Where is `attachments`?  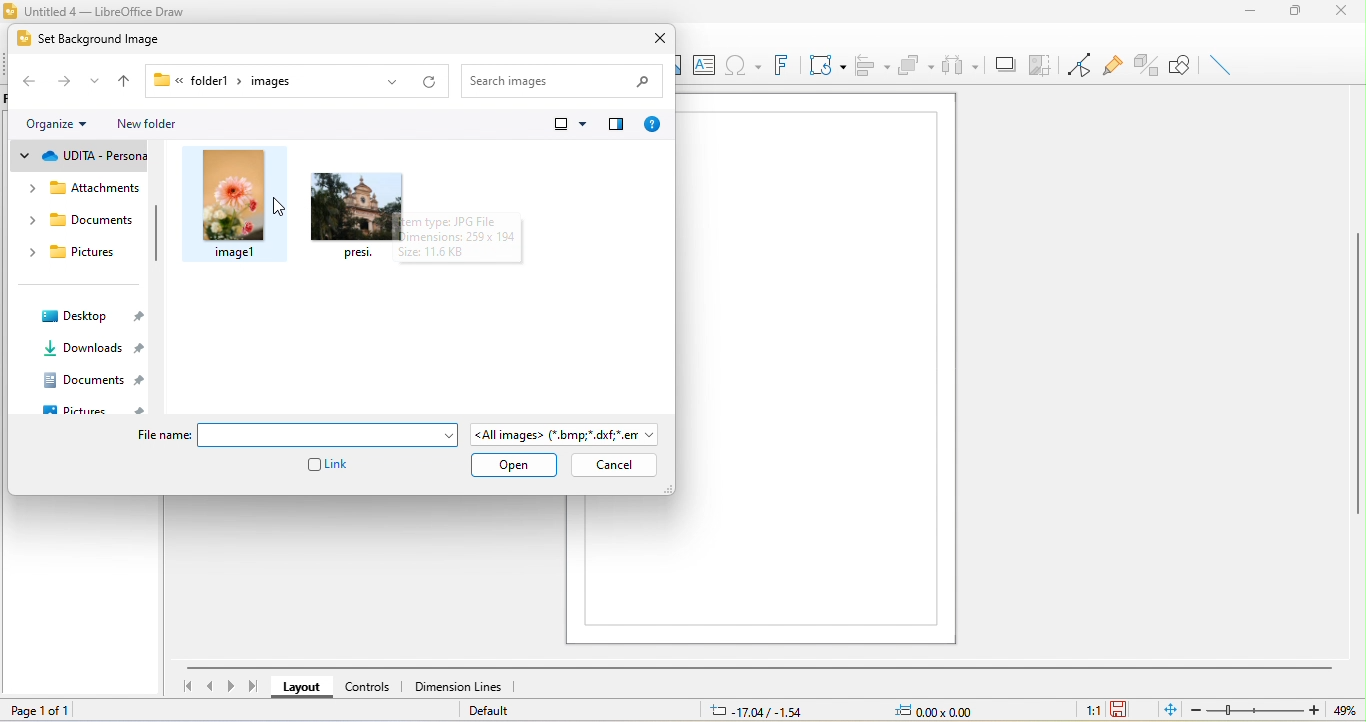 attachments is located at coordinates (83, 192).